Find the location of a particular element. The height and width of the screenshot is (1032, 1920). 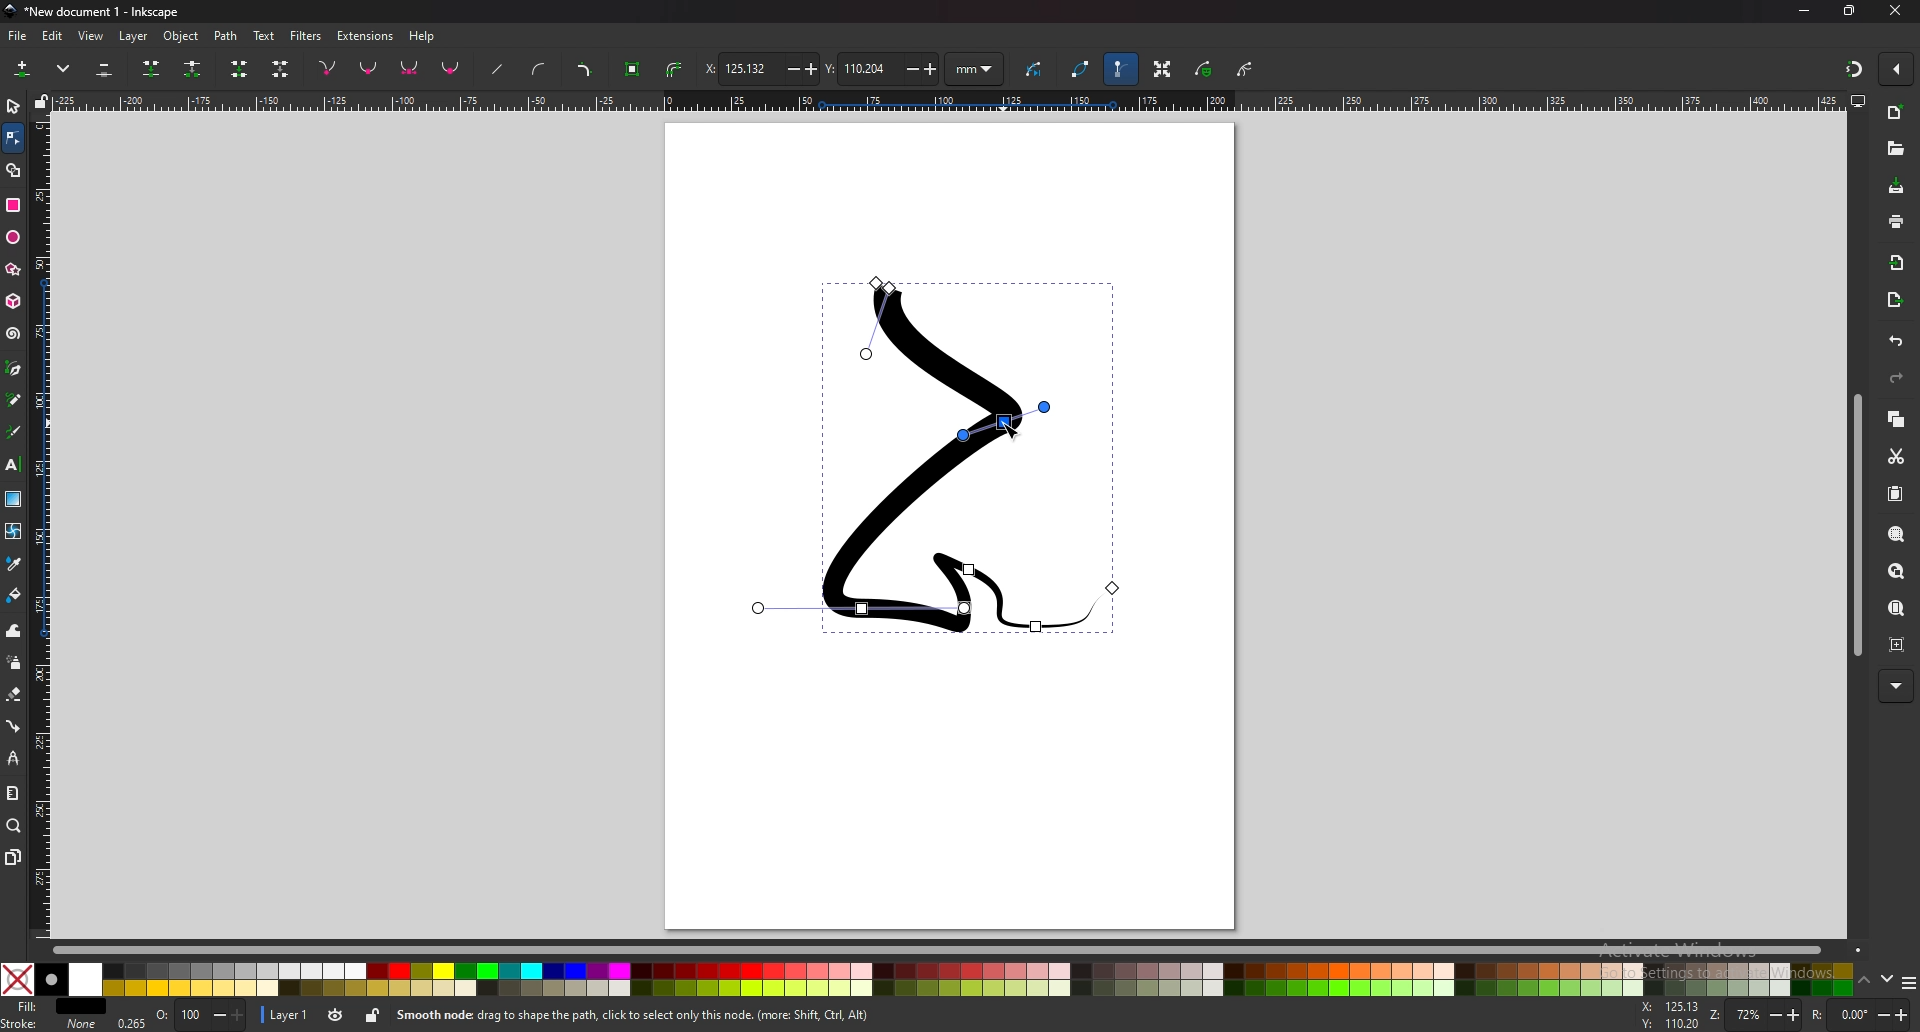

rectangle is located at coordinates (12, 205).